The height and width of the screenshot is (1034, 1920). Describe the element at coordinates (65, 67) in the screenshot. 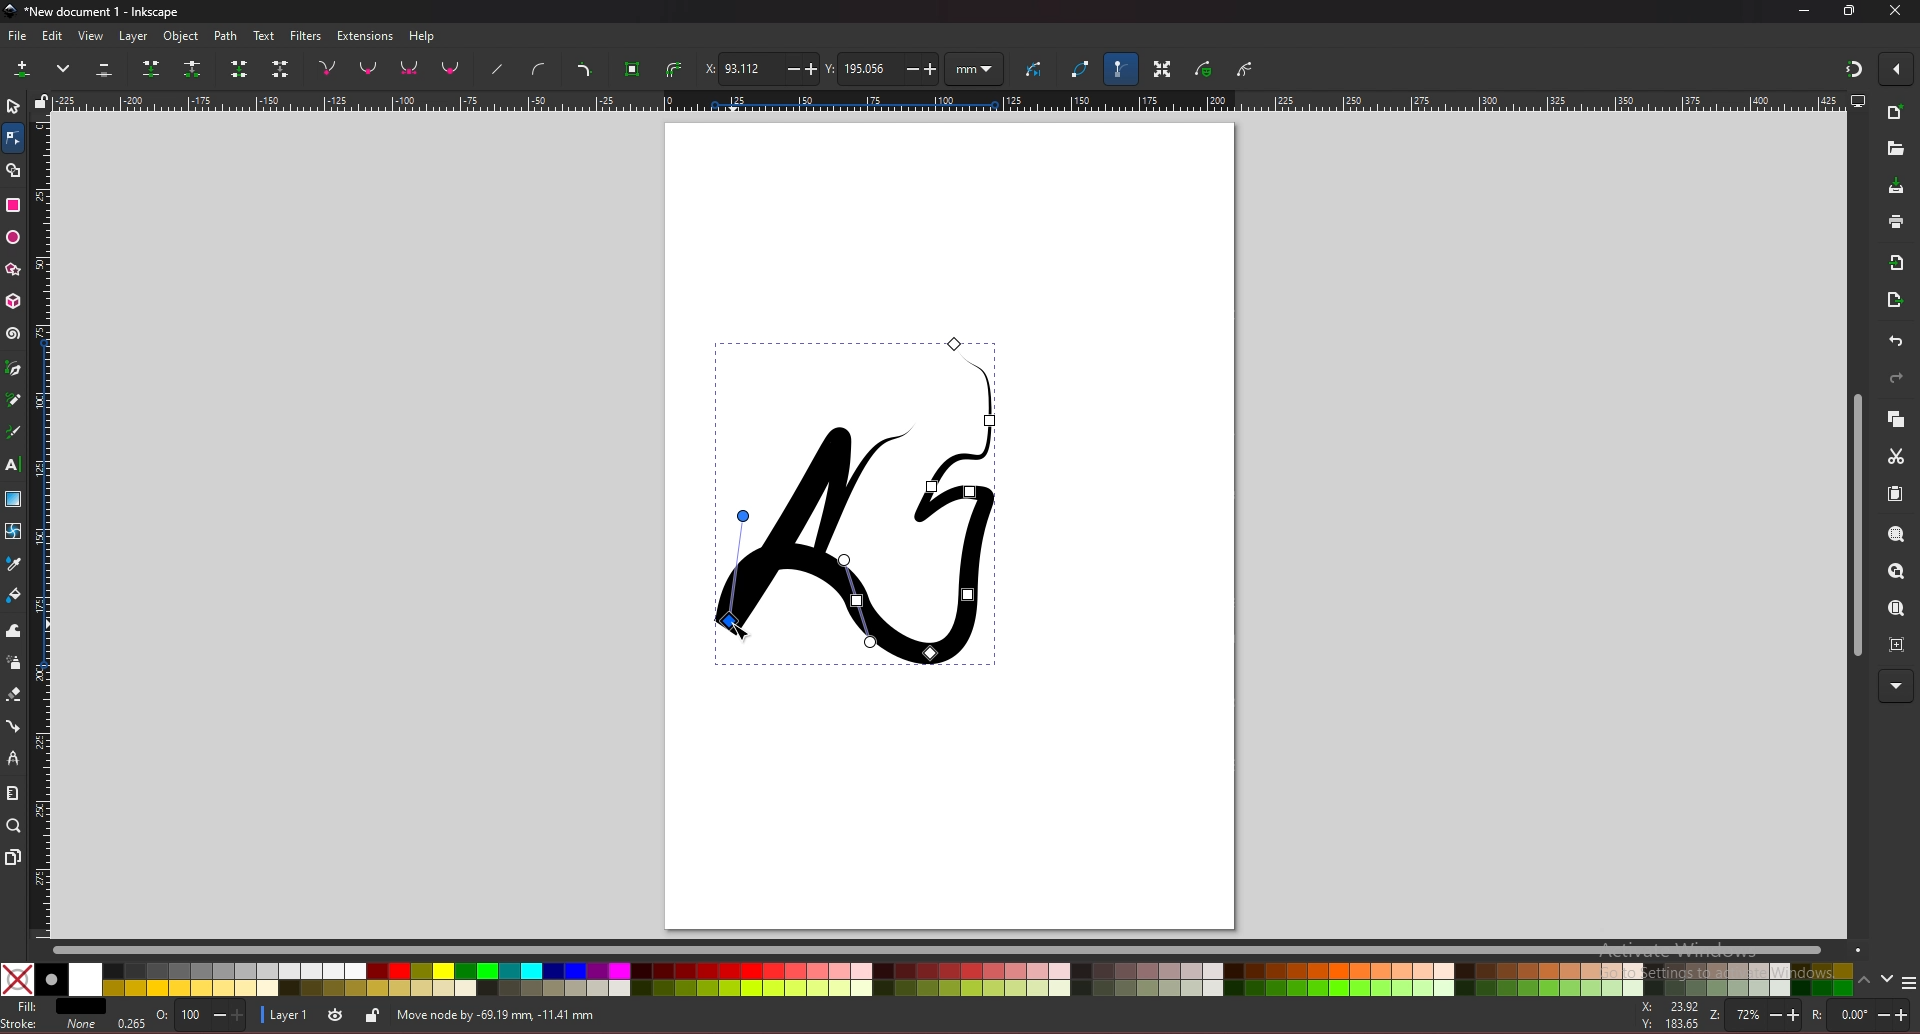

I see `more` at that location.